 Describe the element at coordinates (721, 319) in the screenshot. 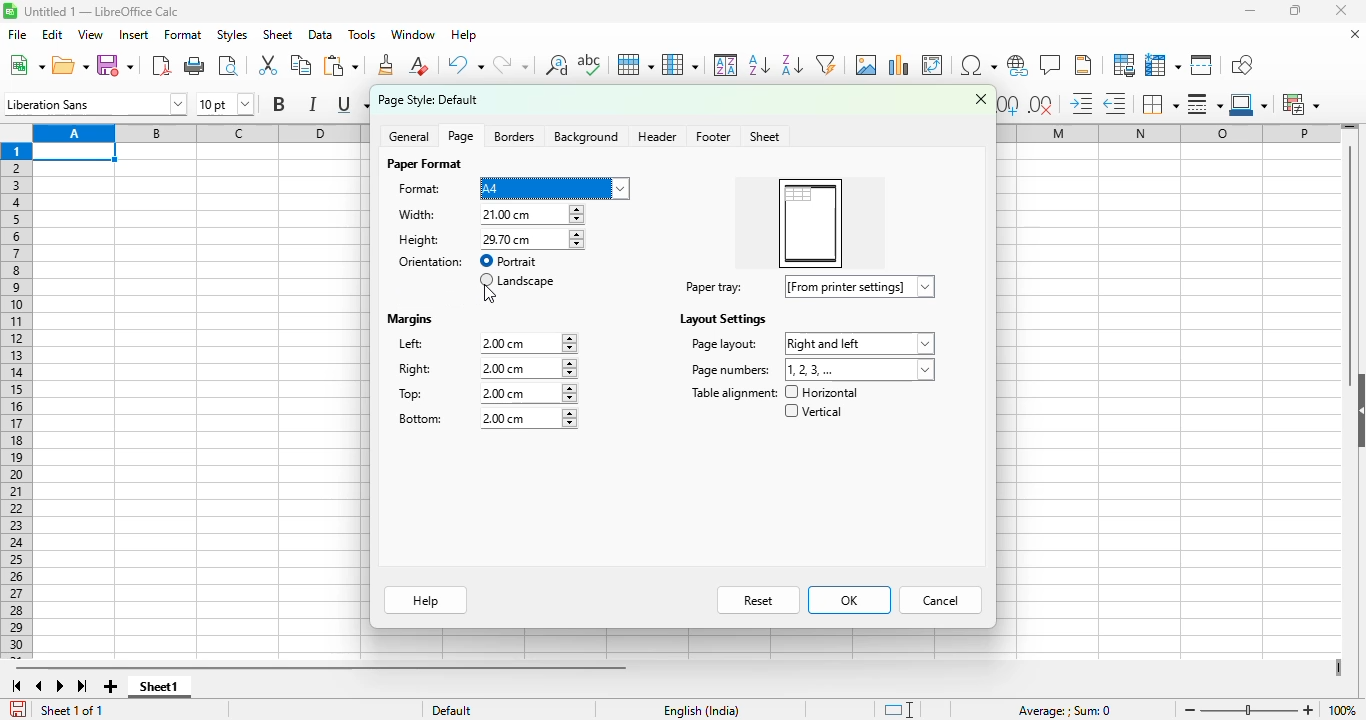

I see `layout settings` at that location.